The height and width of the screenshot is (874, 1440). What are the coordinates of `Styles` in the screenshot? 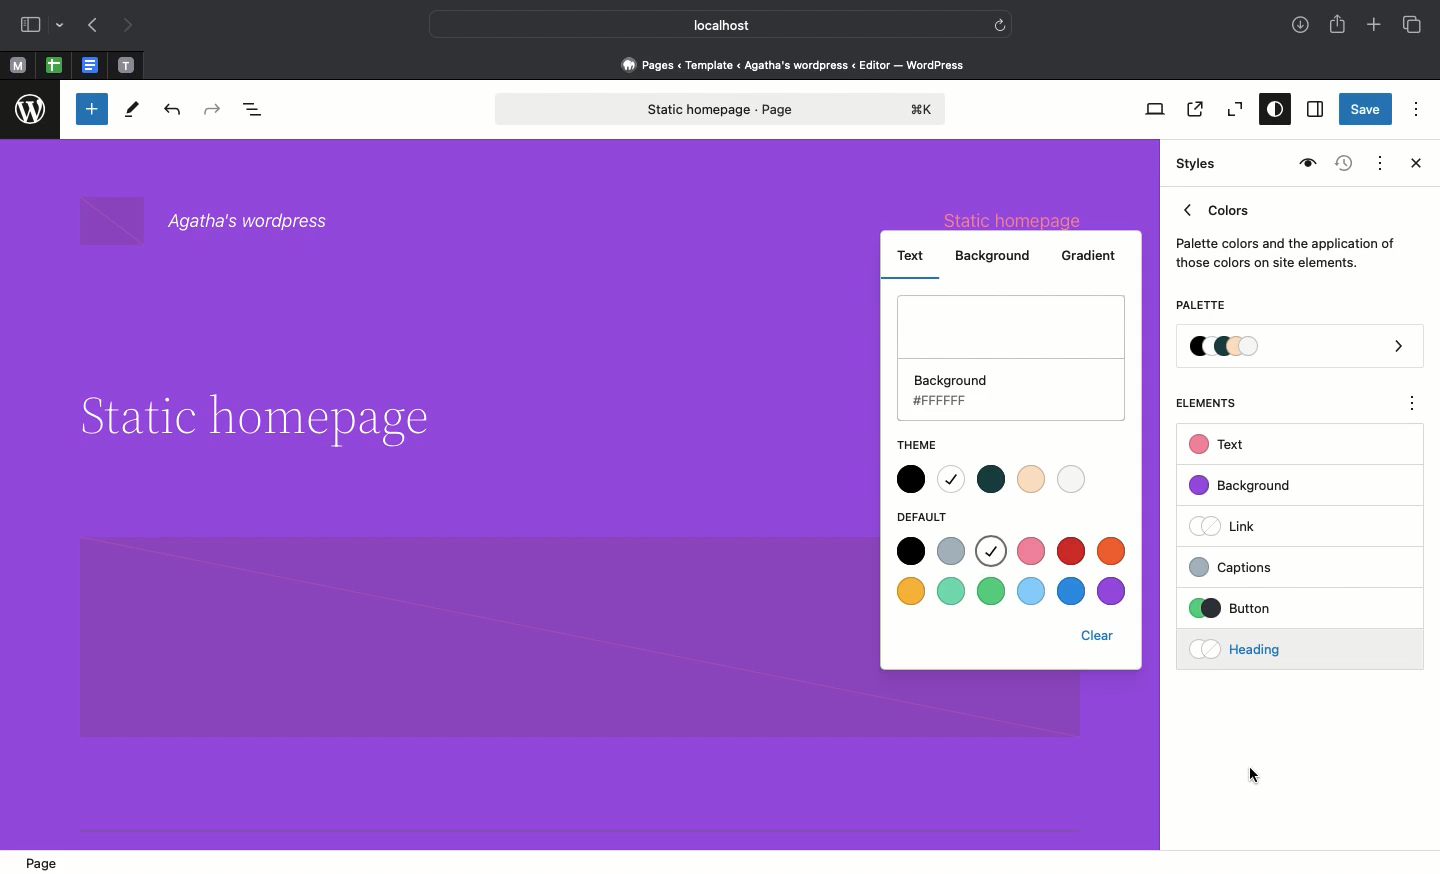 It's located at (1270, 111).